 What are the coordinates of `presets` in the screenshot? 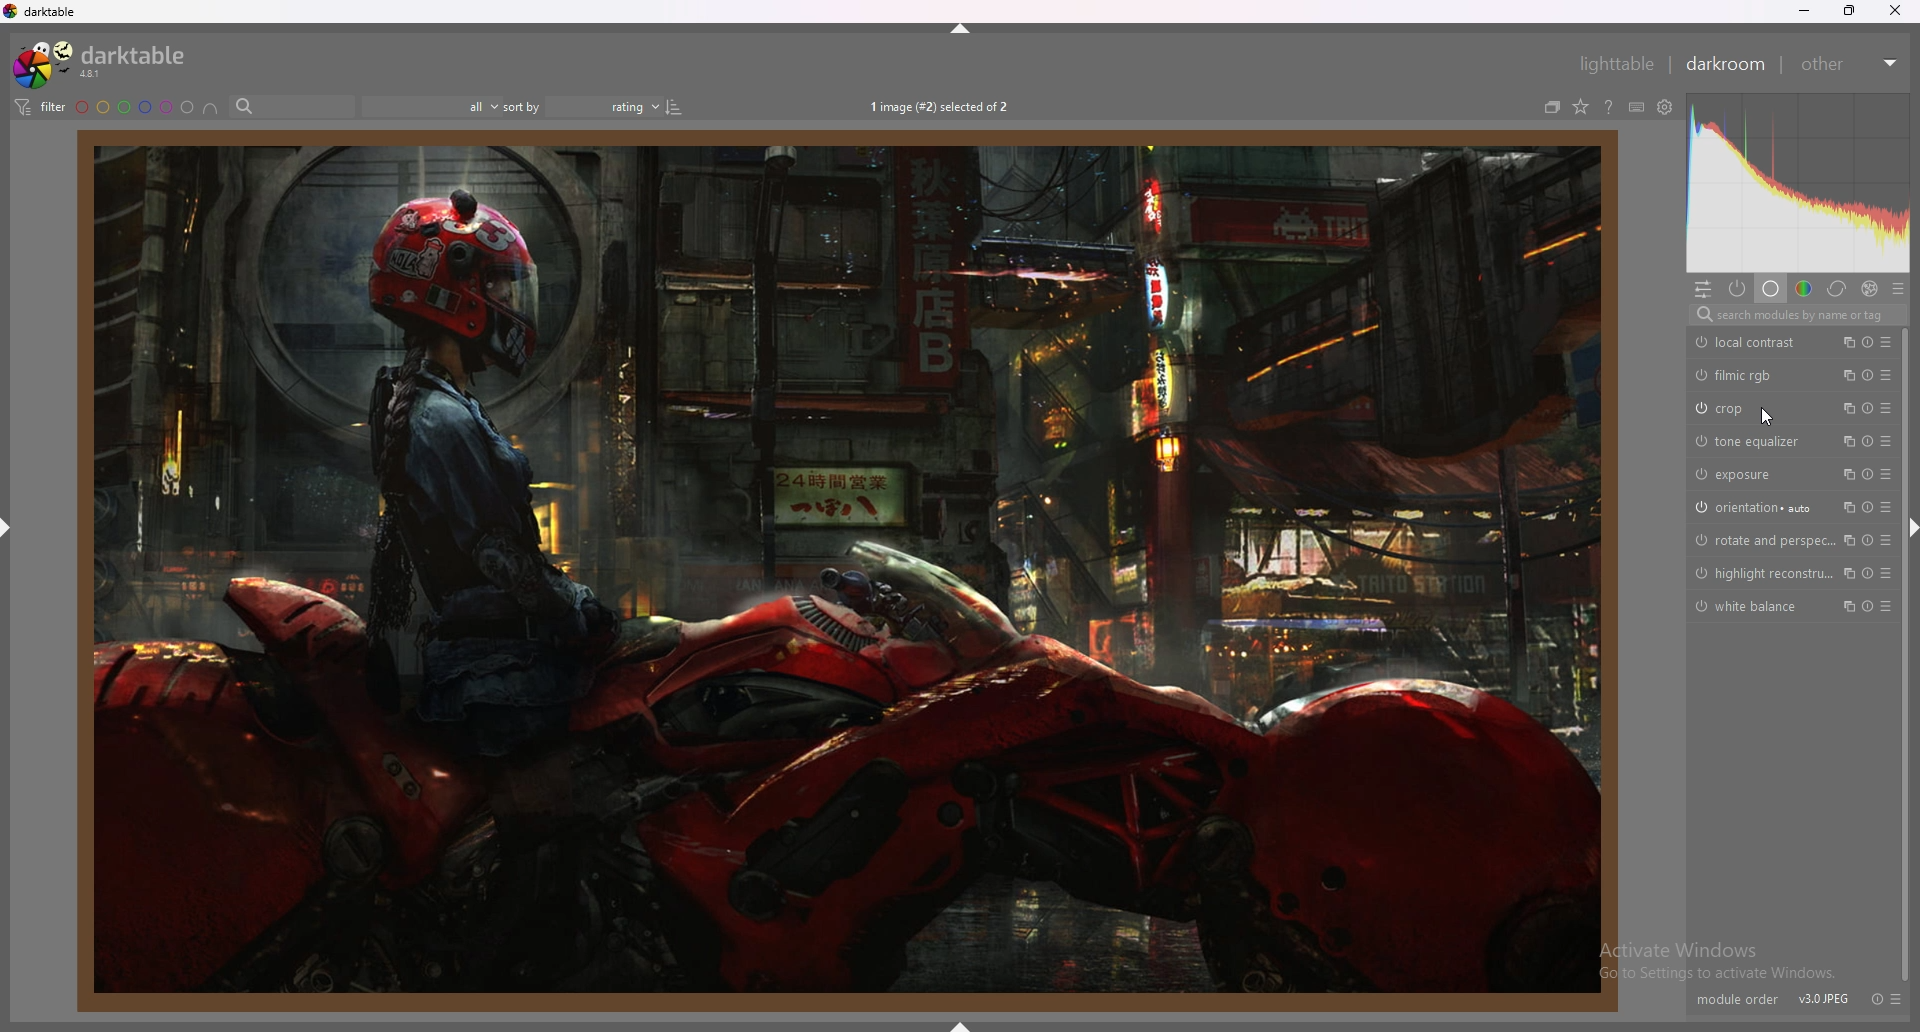 It's located at (1886, 573).